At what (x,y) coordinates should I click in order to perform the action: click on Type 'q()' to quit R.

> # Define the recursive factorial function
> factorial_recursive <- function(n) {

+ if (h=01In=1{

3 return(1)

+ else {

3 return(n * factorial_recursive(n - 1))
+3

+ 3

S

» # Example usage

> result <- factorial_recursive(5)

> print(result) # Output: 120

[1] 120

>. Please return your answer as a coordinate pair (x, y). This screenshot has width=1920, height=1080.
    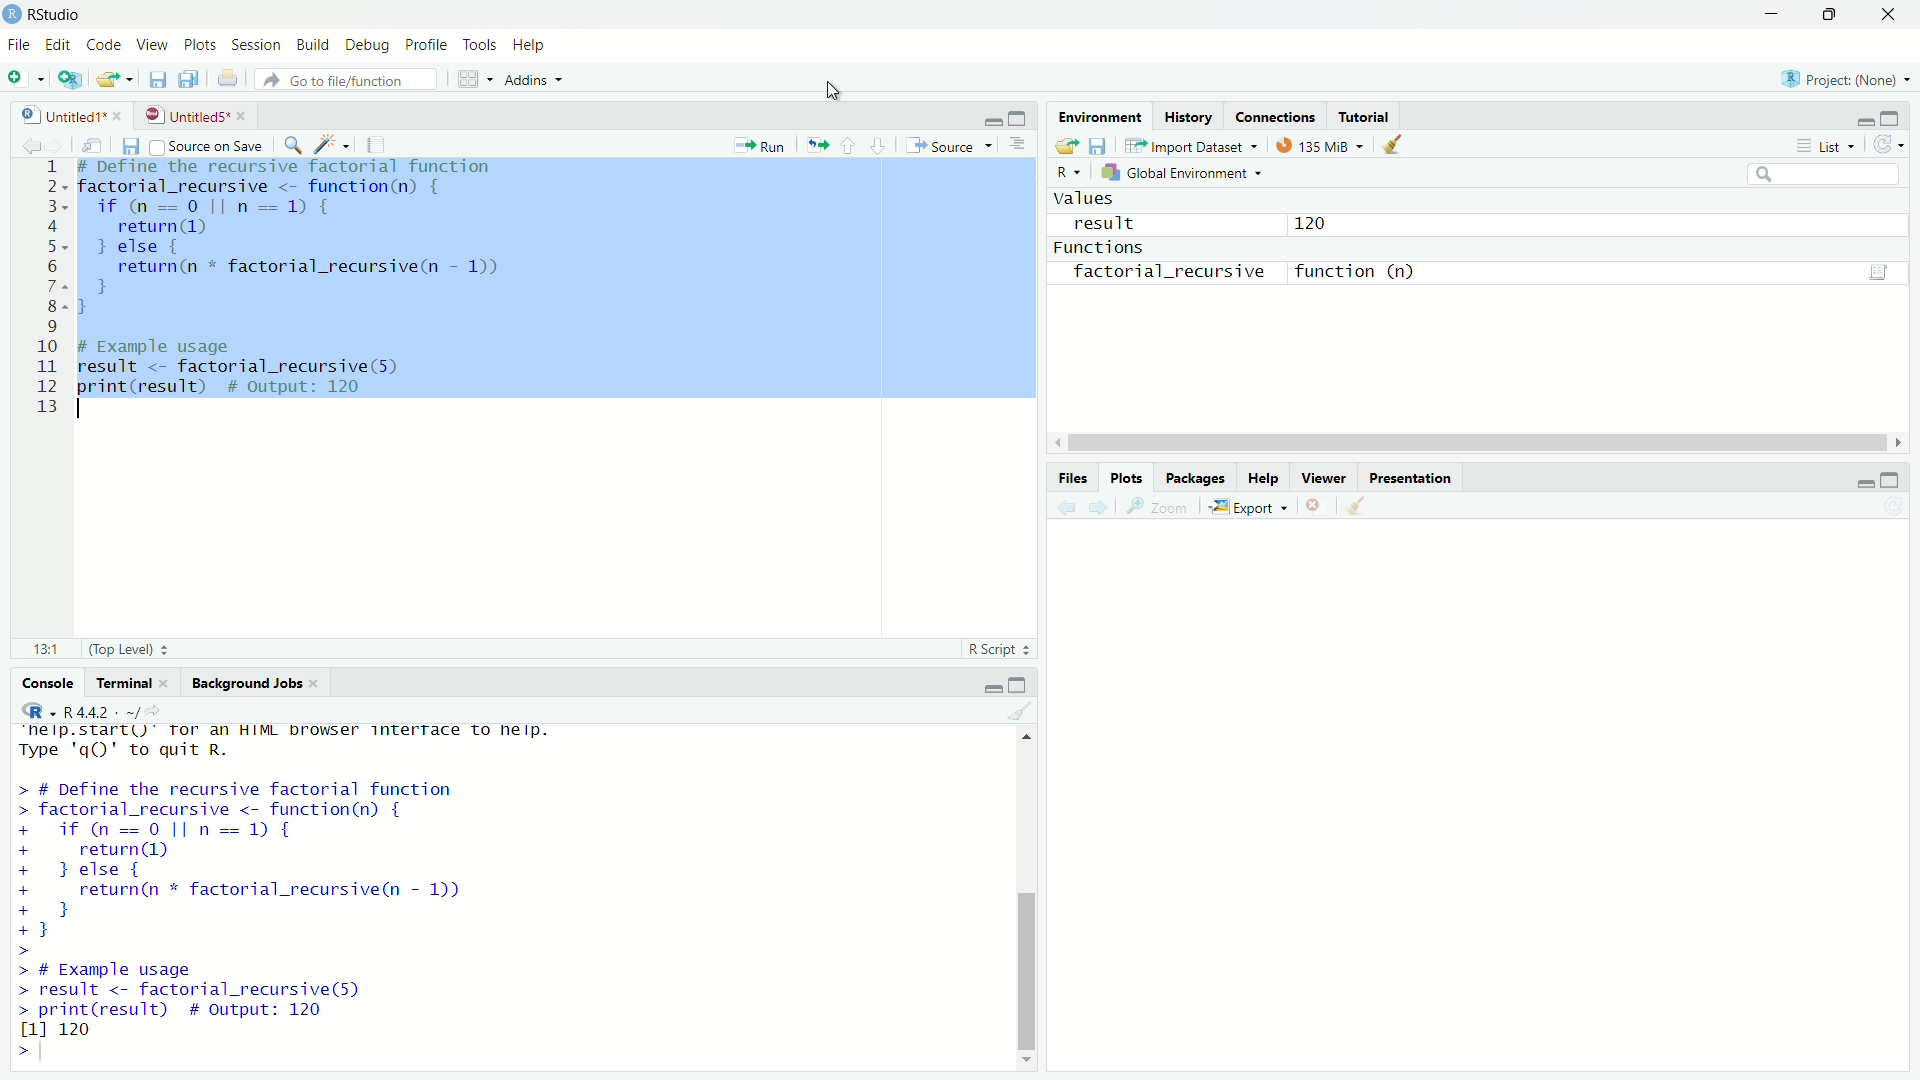
    Looking at the image, I should click on (331, 902).